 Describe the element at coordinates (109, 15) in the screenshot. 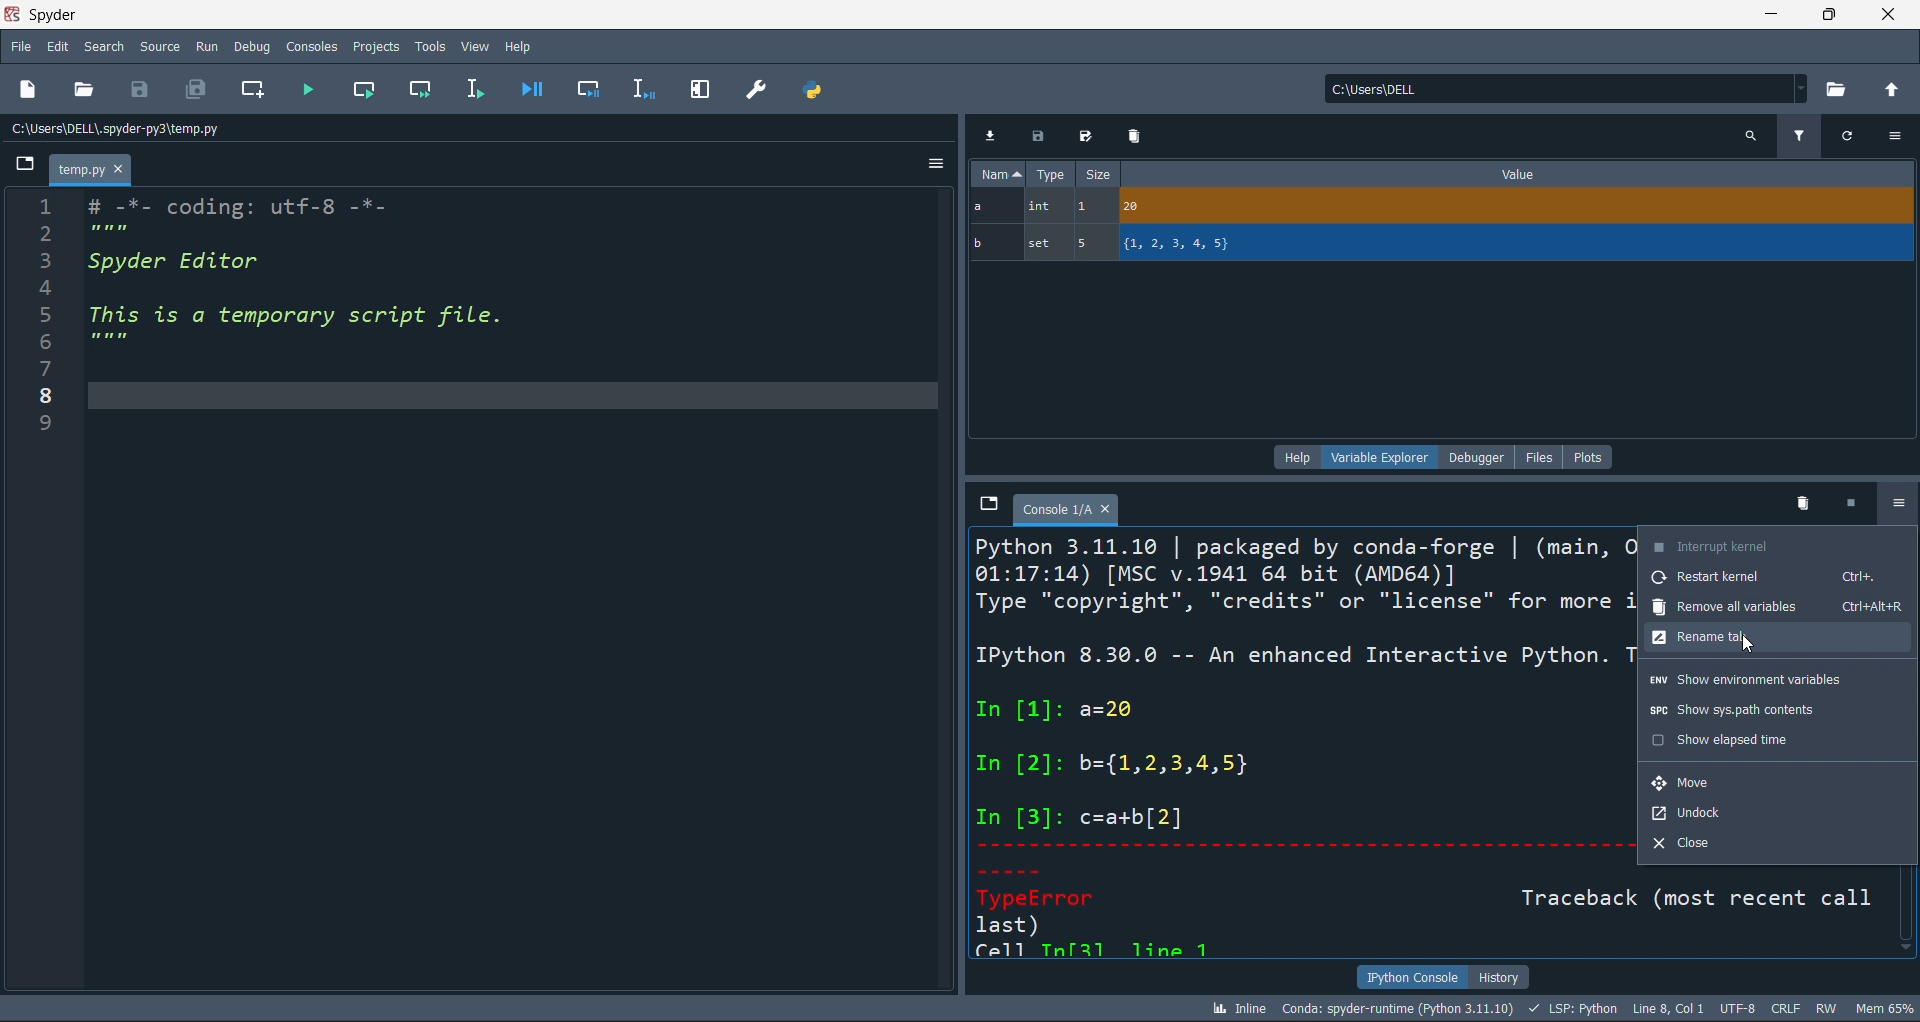

I see `Spyder` at that location.